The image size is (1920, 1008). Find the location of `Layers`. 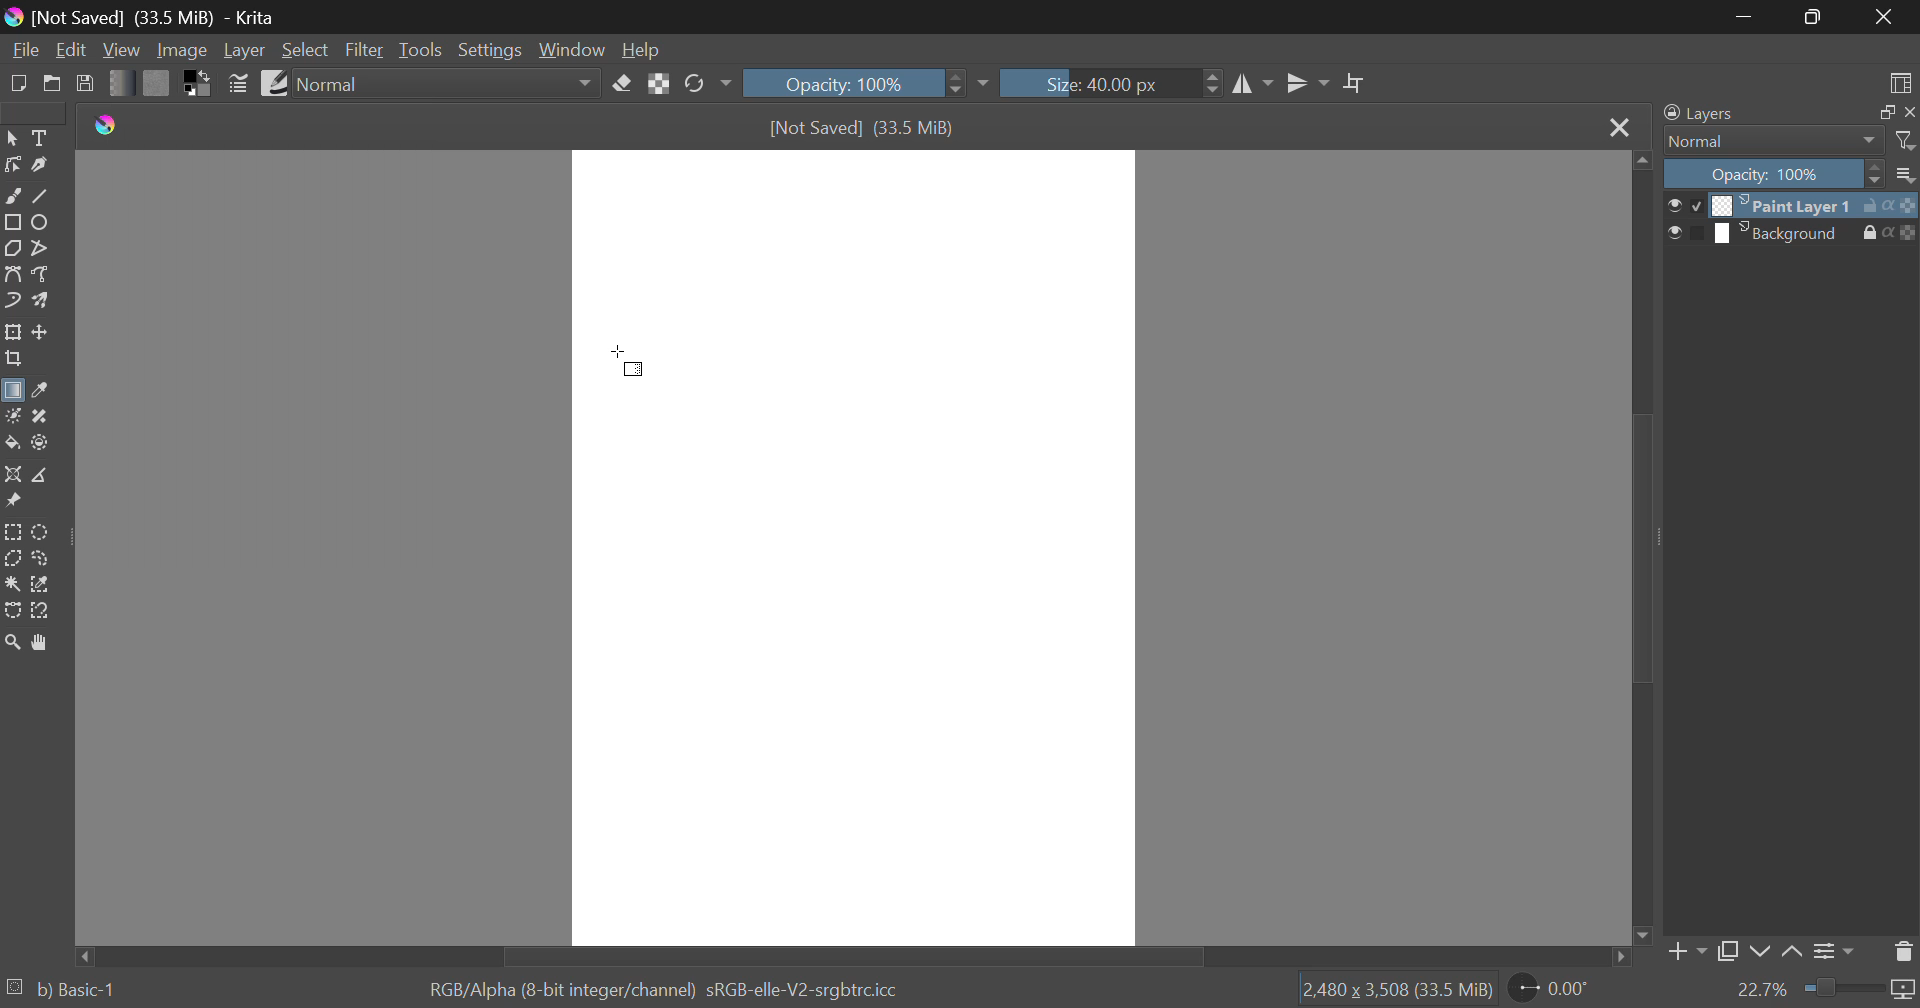

Layers is located at coordinates (1699, 114).